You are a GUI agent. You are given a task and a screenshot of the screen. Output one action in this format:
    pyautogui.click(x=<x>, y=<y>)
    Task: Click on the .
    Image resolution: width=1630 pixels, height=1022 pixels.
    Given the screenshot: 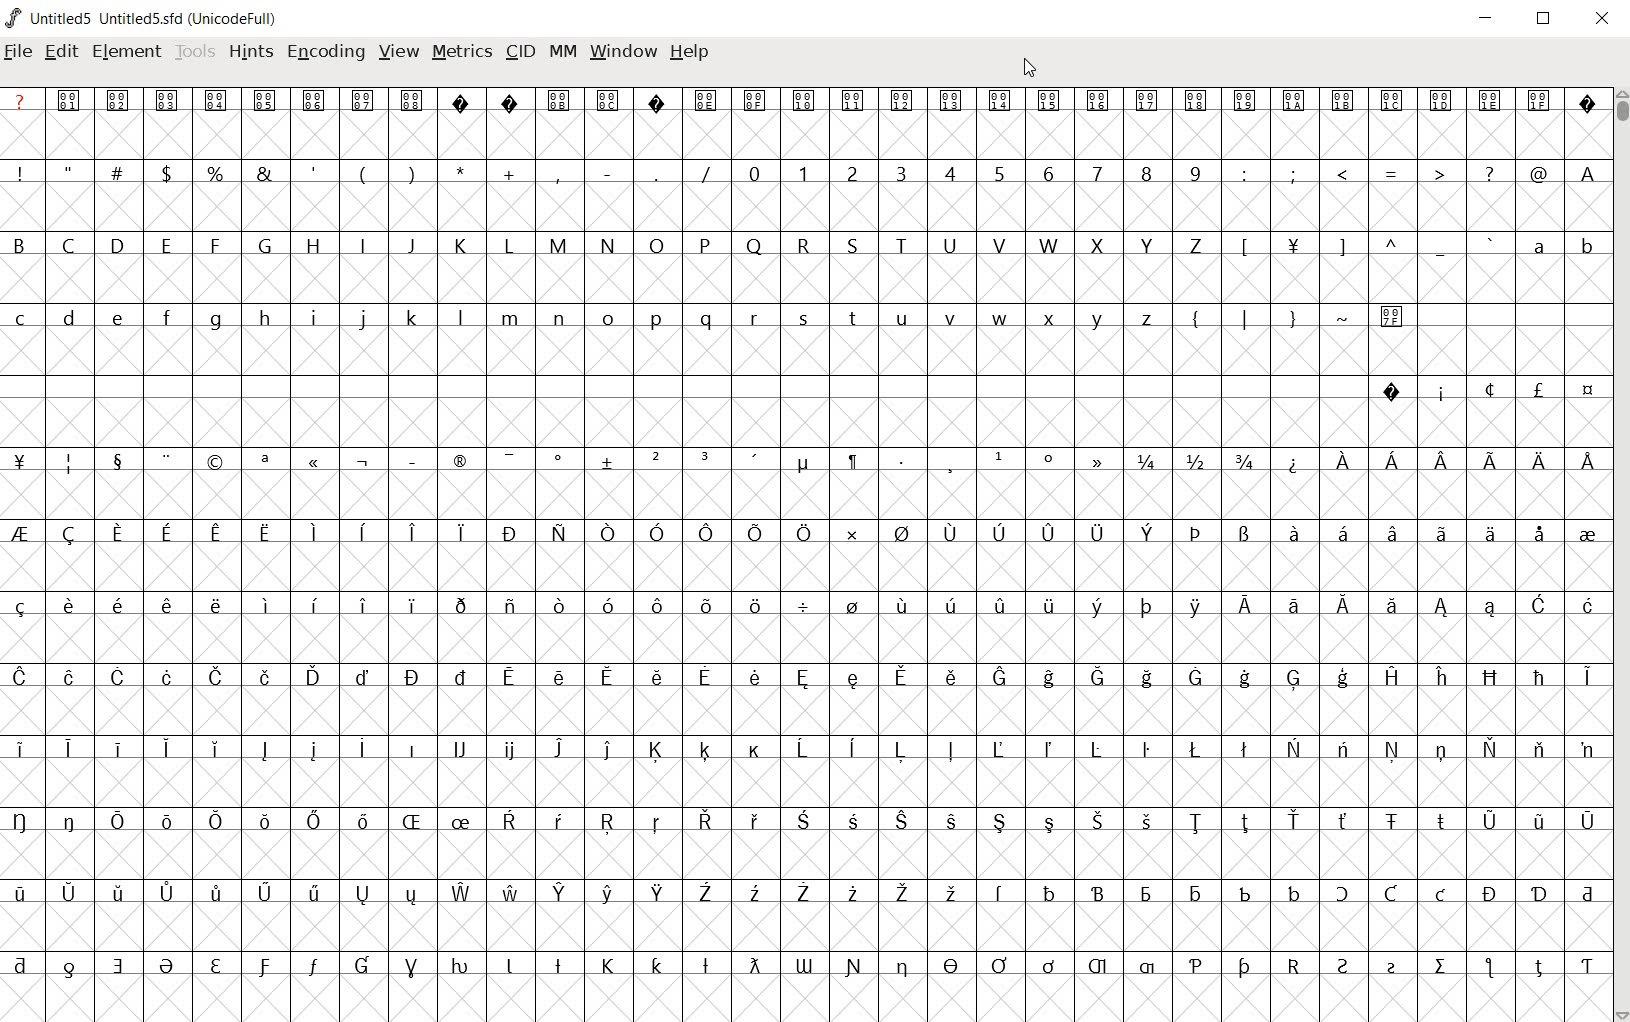 What is the action you would take?
    pyautogui.click(x=655, y=172)
    